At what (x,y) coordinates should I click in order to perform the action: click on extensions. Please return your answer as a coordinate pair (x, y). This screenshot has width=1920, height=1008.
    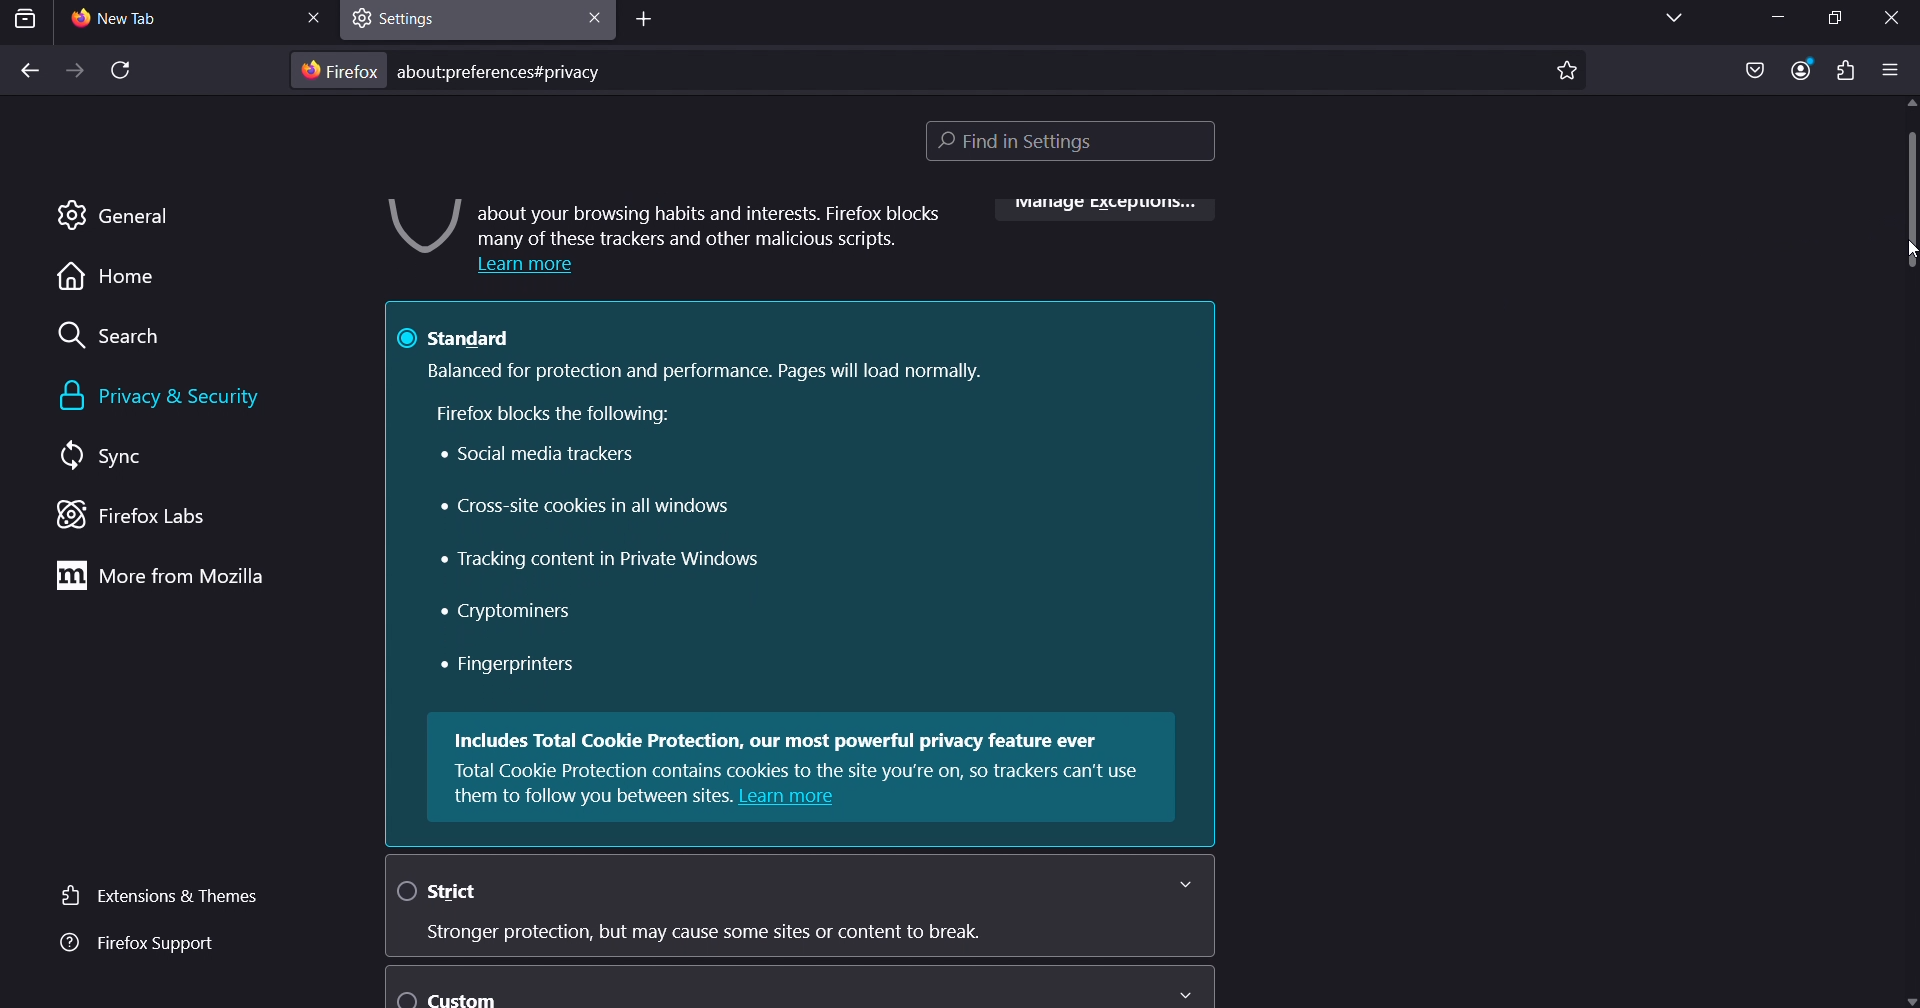
    Looking at the image, I should click on (1842, 71).